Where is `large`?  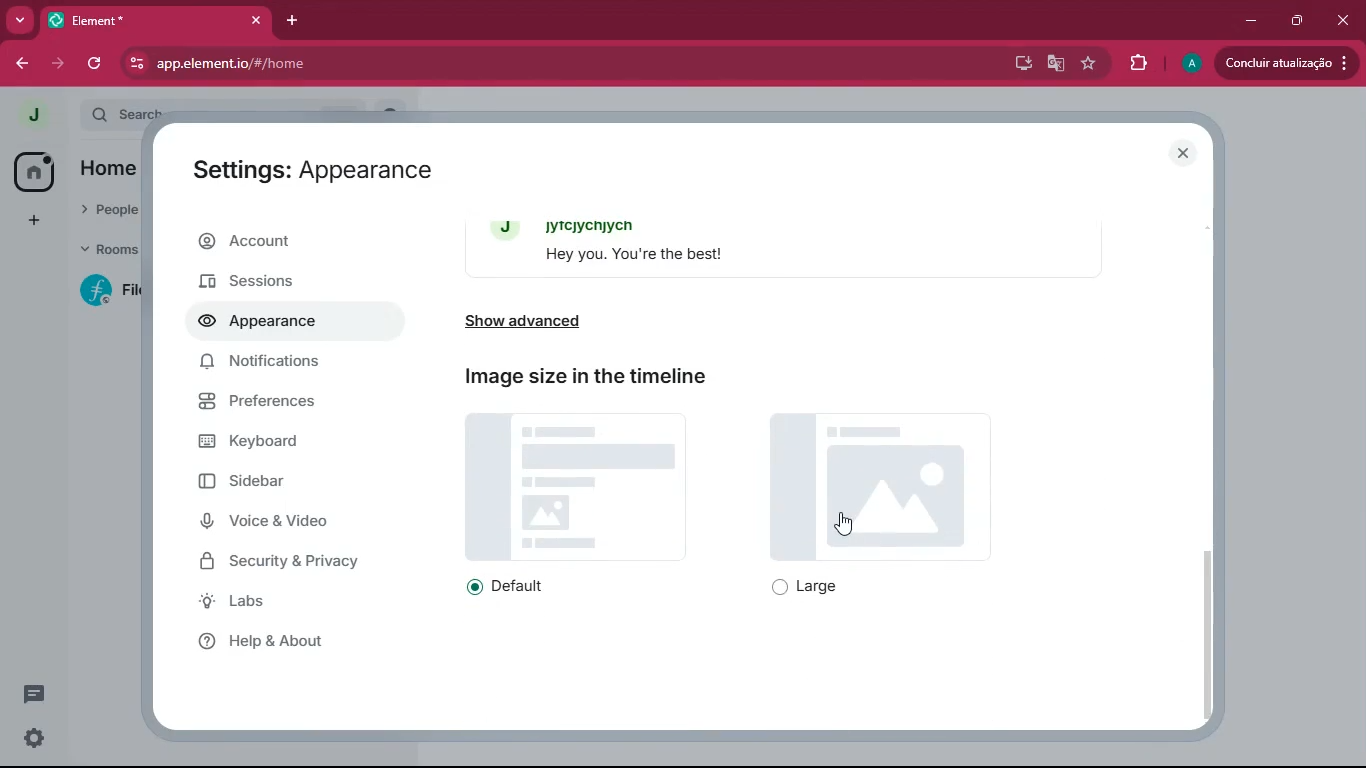 large is located at coordinates (814, 588).